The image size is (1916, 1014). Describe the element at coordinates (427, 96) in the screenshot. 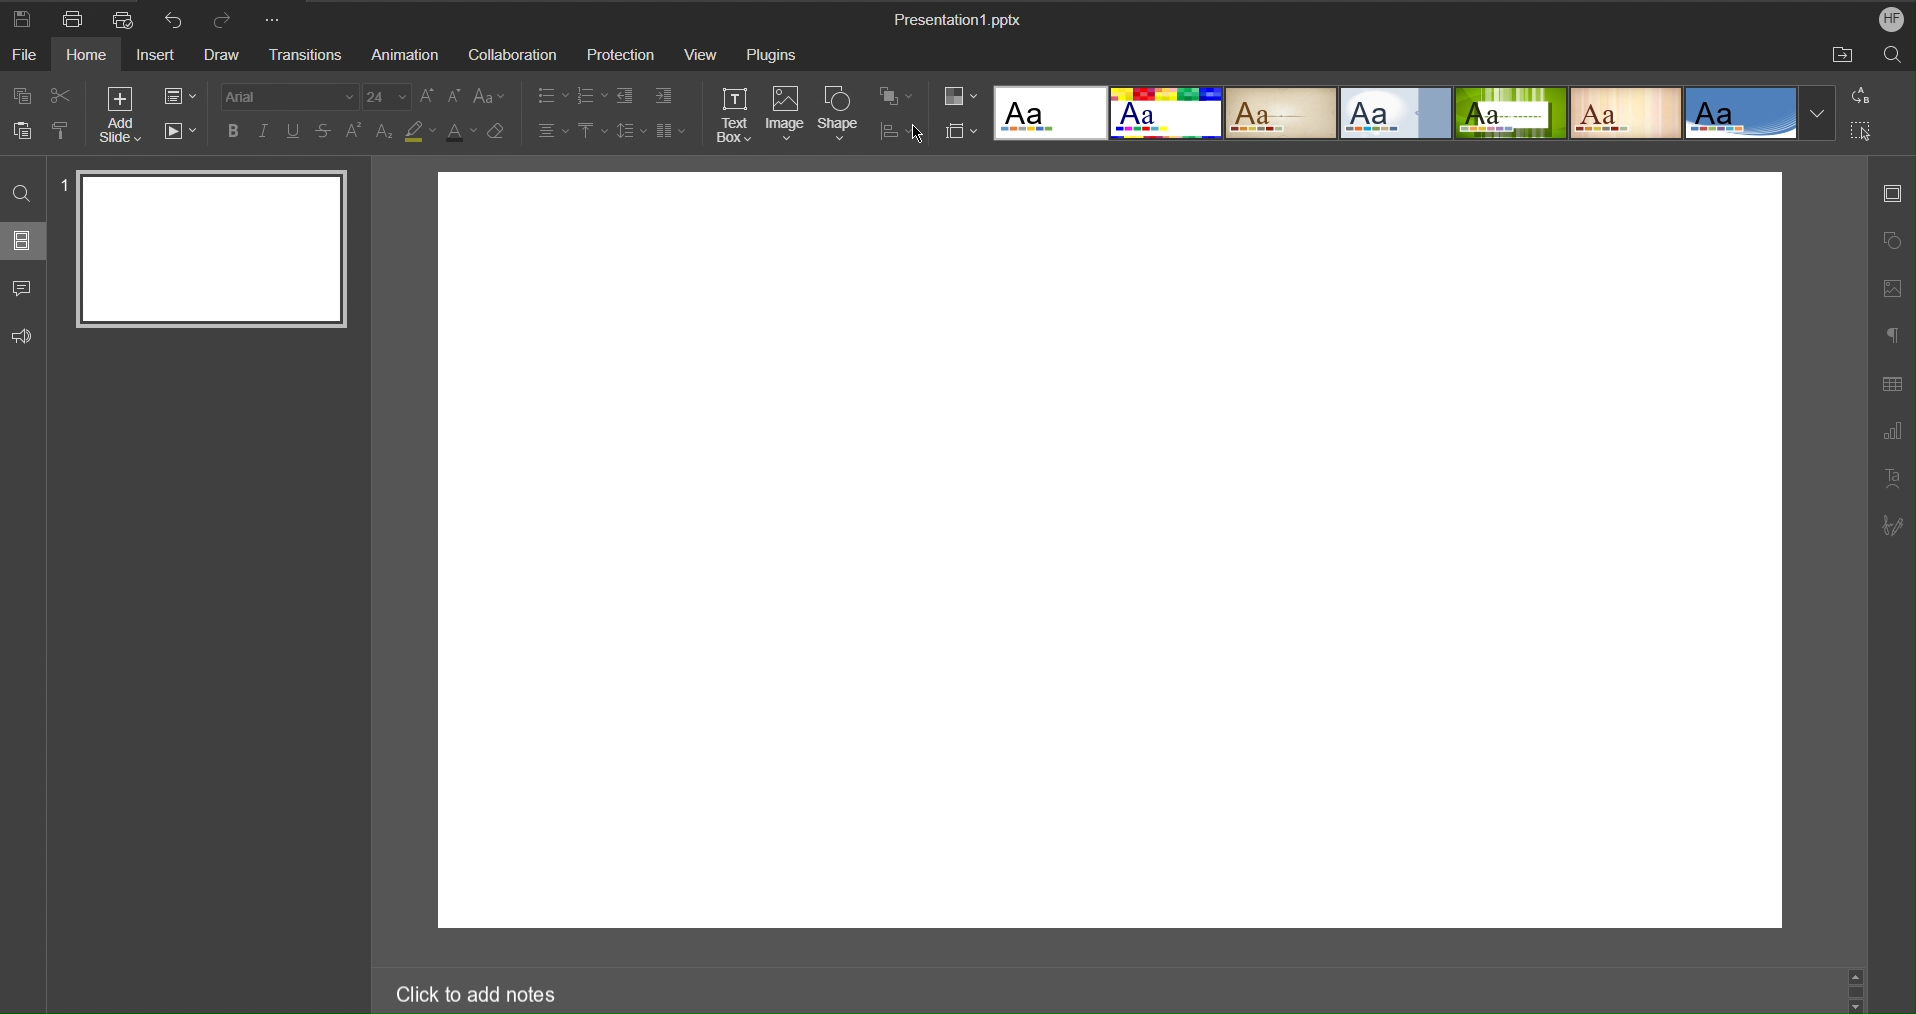

I see `Increase Size` at that location.